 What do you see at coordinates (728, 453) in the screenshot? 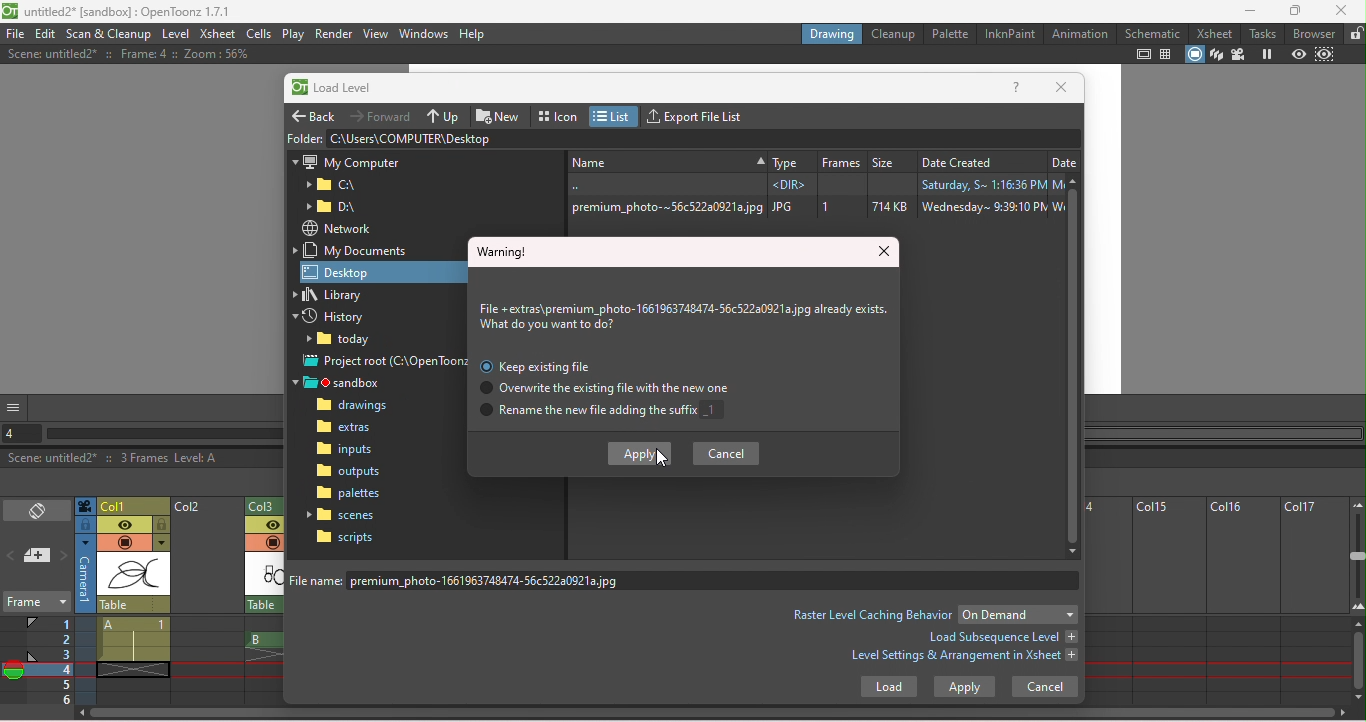
I see `Cancel` at bounding box center [728, 453].